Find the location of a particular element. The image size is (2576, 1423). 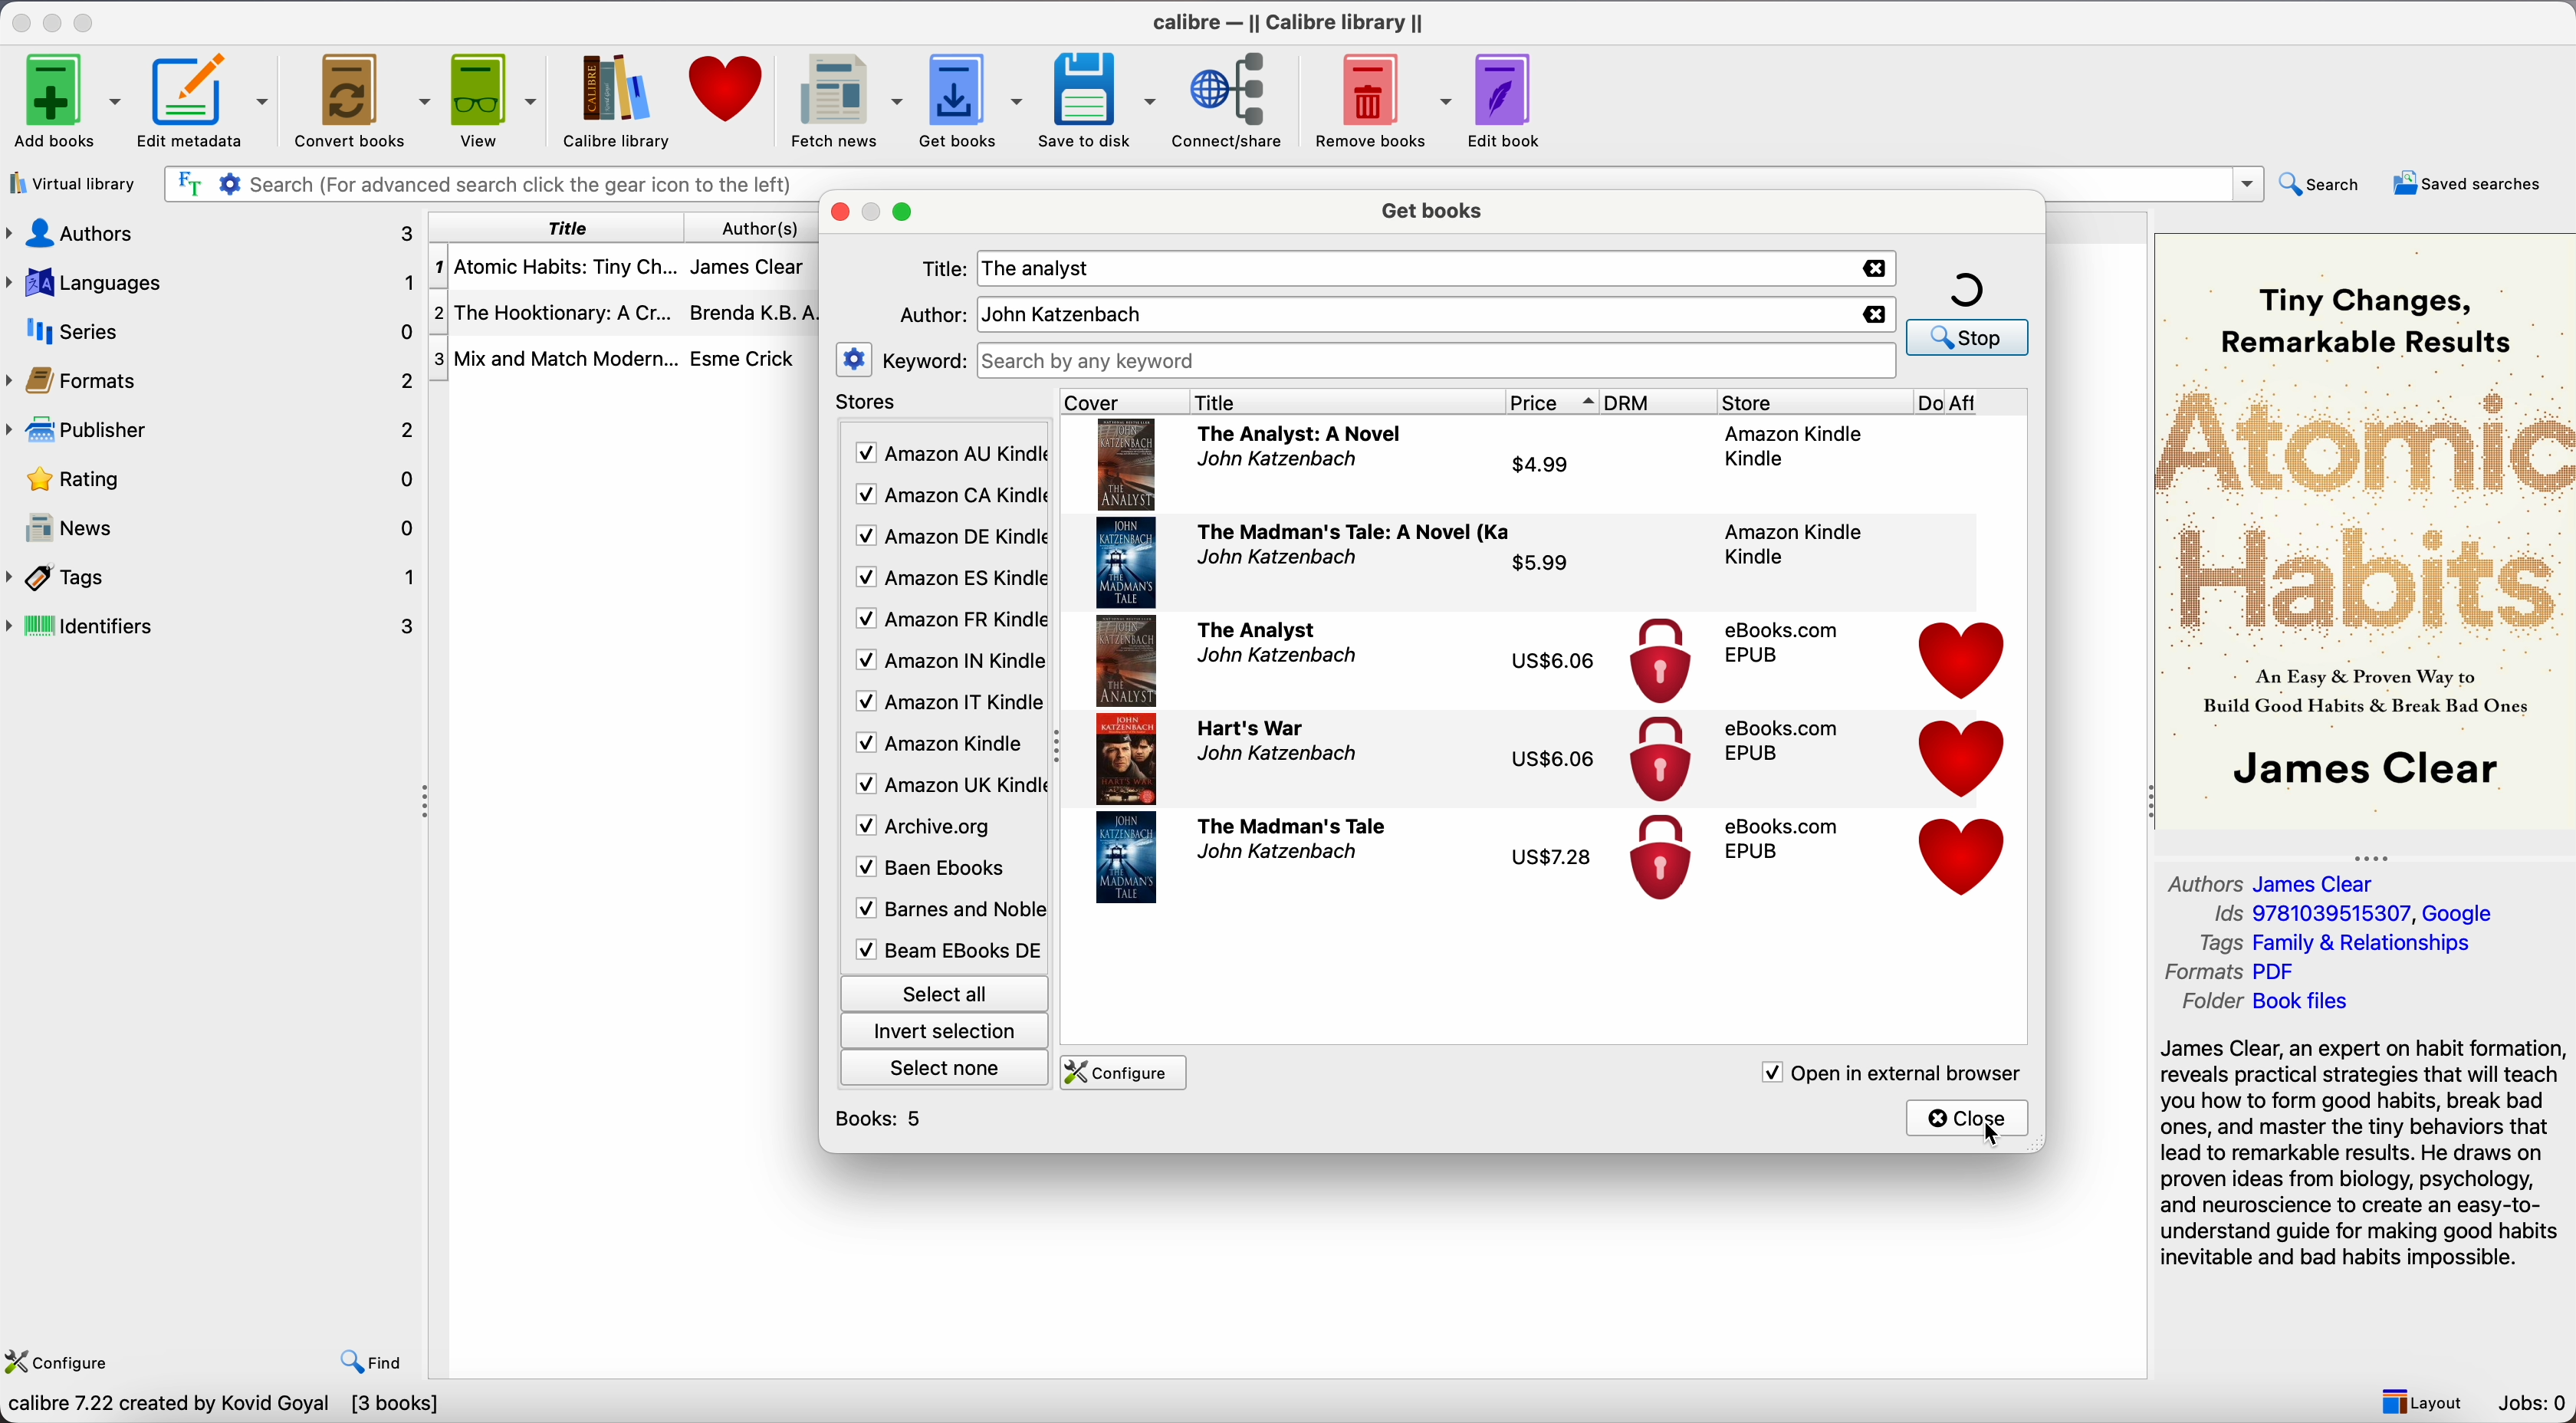

minimize app is located at coordinates (56, 20).